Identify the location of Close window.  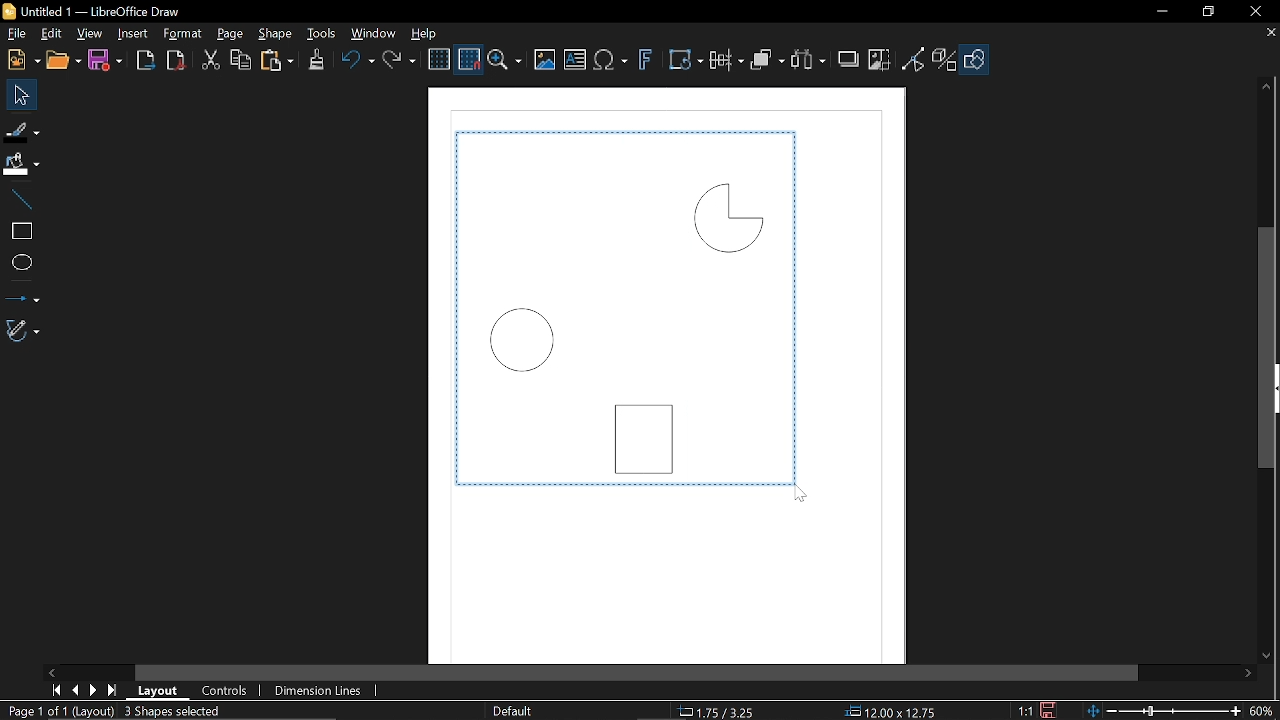
(1250, 12).